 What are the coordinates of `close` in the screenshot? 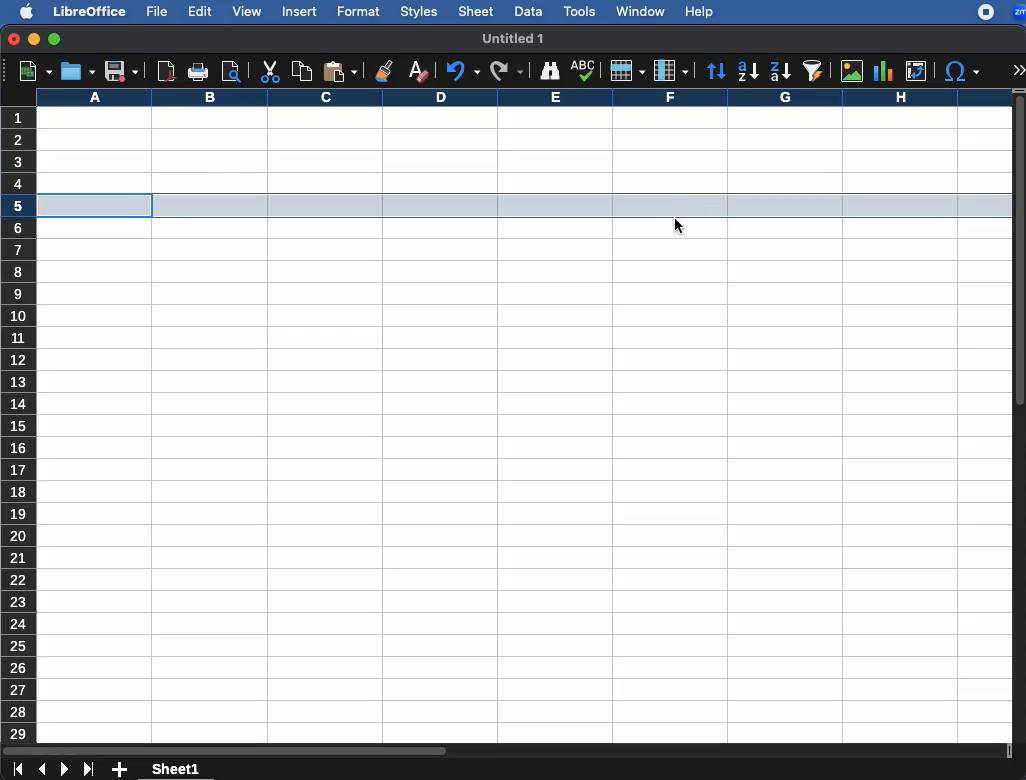 It's located at (12, 39).